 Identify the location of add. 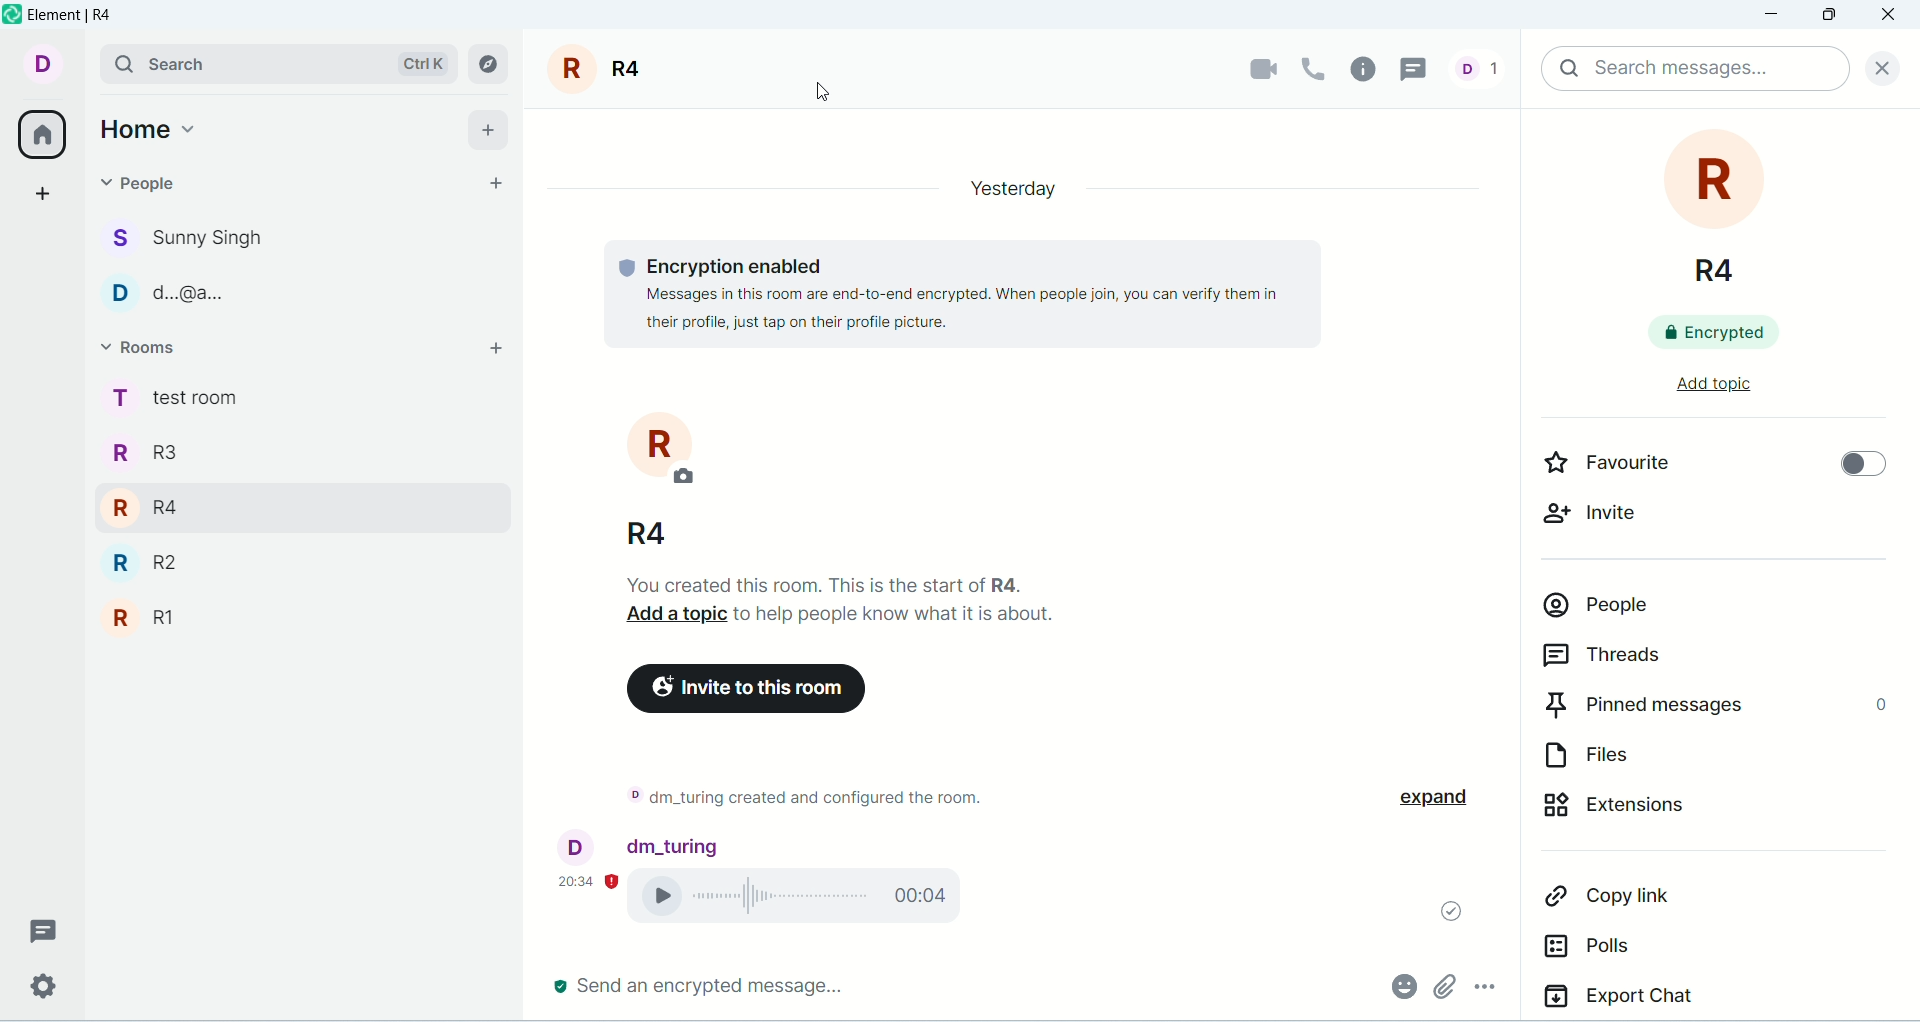
(491, 127).